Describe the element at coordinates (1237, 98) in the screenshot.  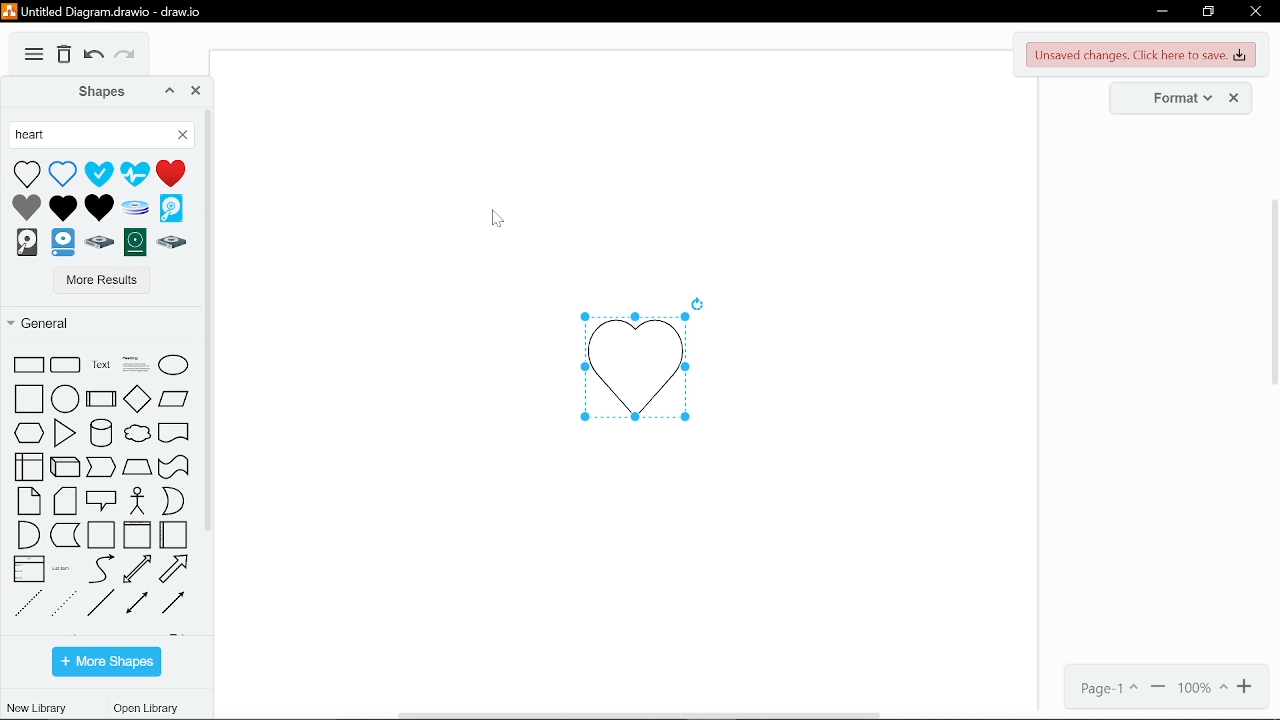
I see `close` at that location.